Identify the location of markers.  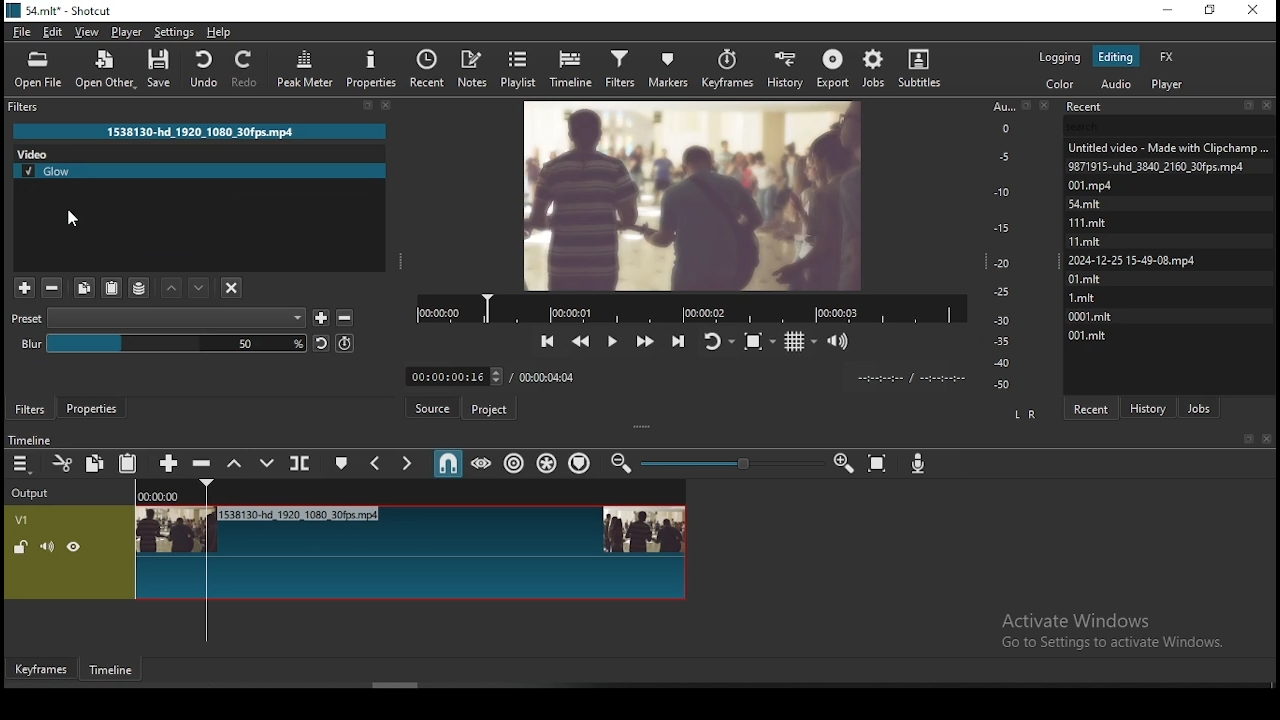
(666, 68).